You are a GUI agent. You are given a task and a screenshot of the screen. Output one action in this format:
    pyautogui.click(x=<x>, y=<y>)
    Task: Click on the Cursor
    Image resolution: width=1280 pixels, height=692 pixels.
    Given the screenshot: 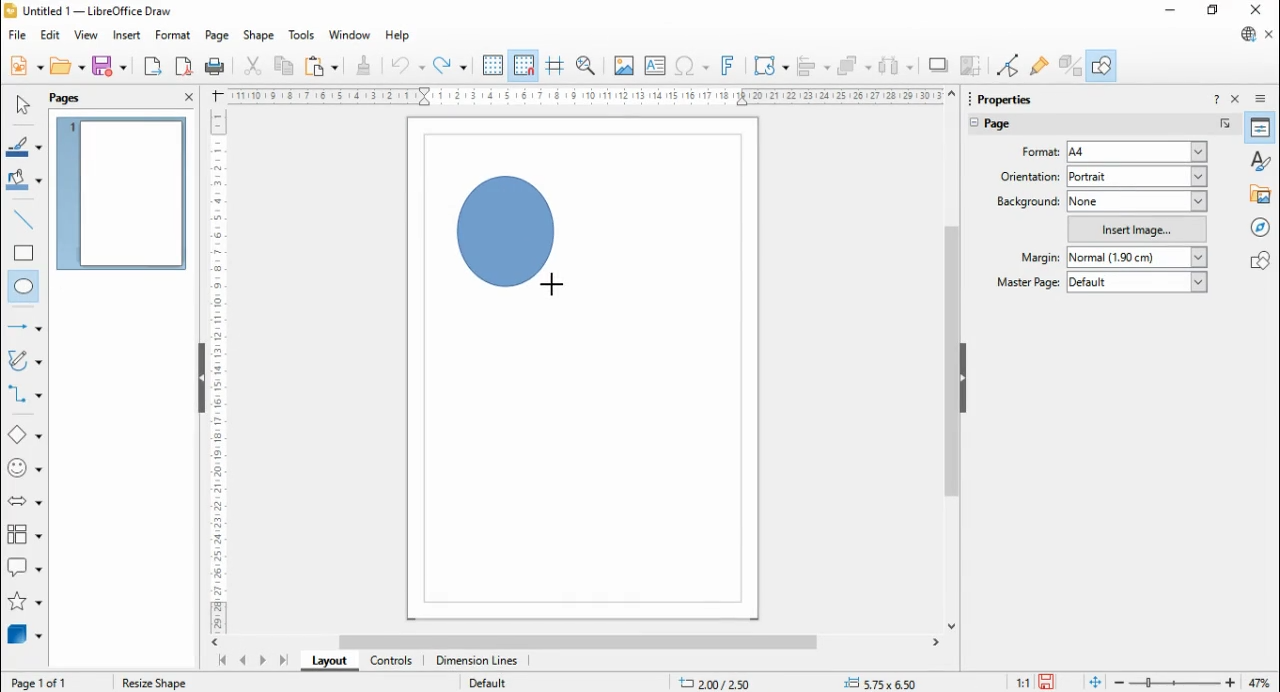 What is the action you would take?
    pyautogui.click(x=552, y=285)
    